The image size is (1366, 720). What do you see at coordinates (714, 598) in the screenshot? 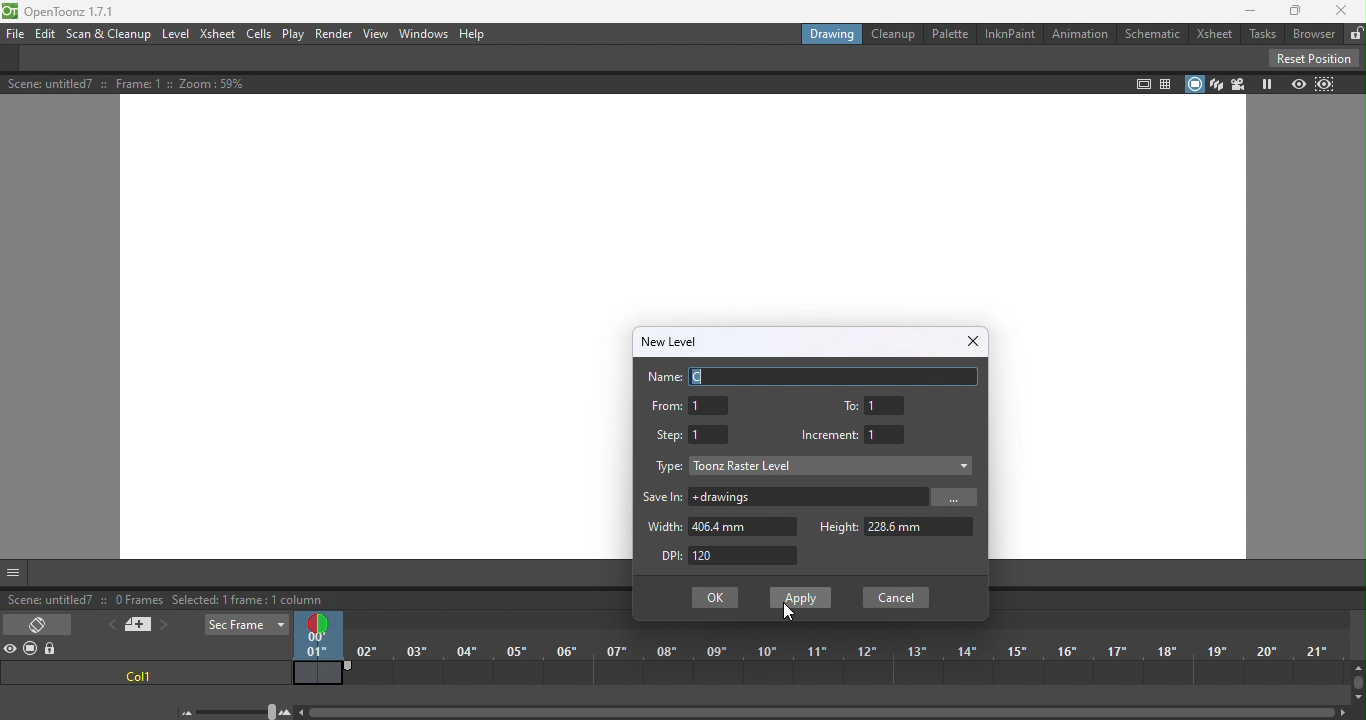
I see `OK` at bounding box center [714, 598].